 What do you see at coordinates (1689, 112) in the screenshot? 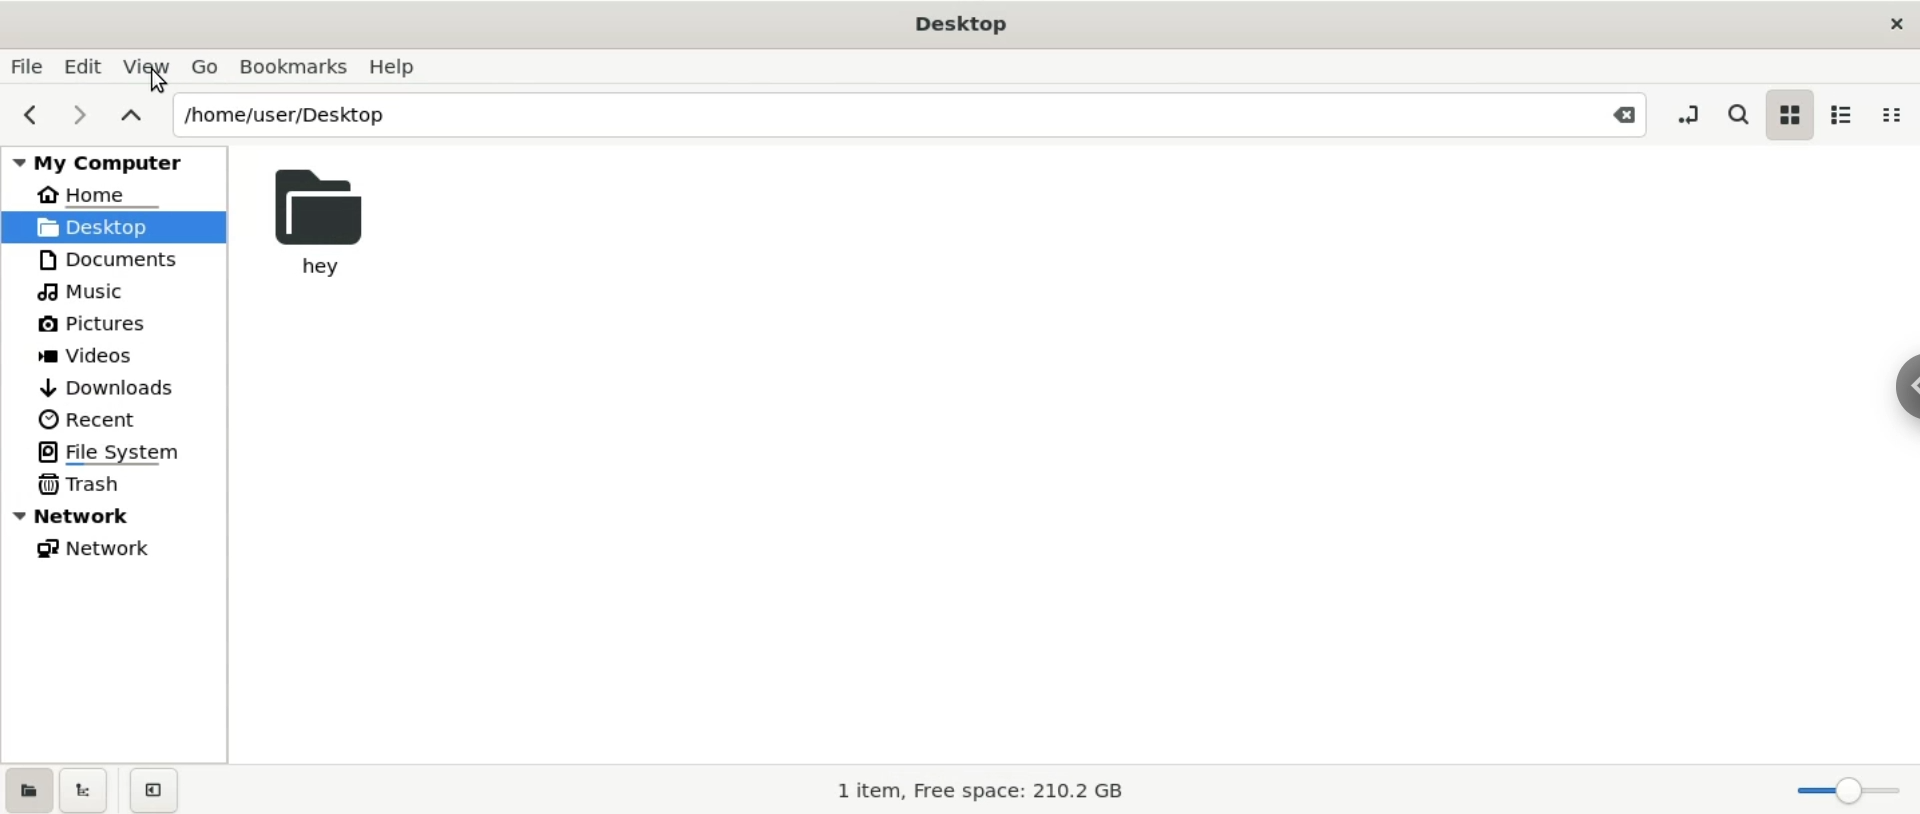
I see `toggle location entry` at bounding box center [1689, 112].